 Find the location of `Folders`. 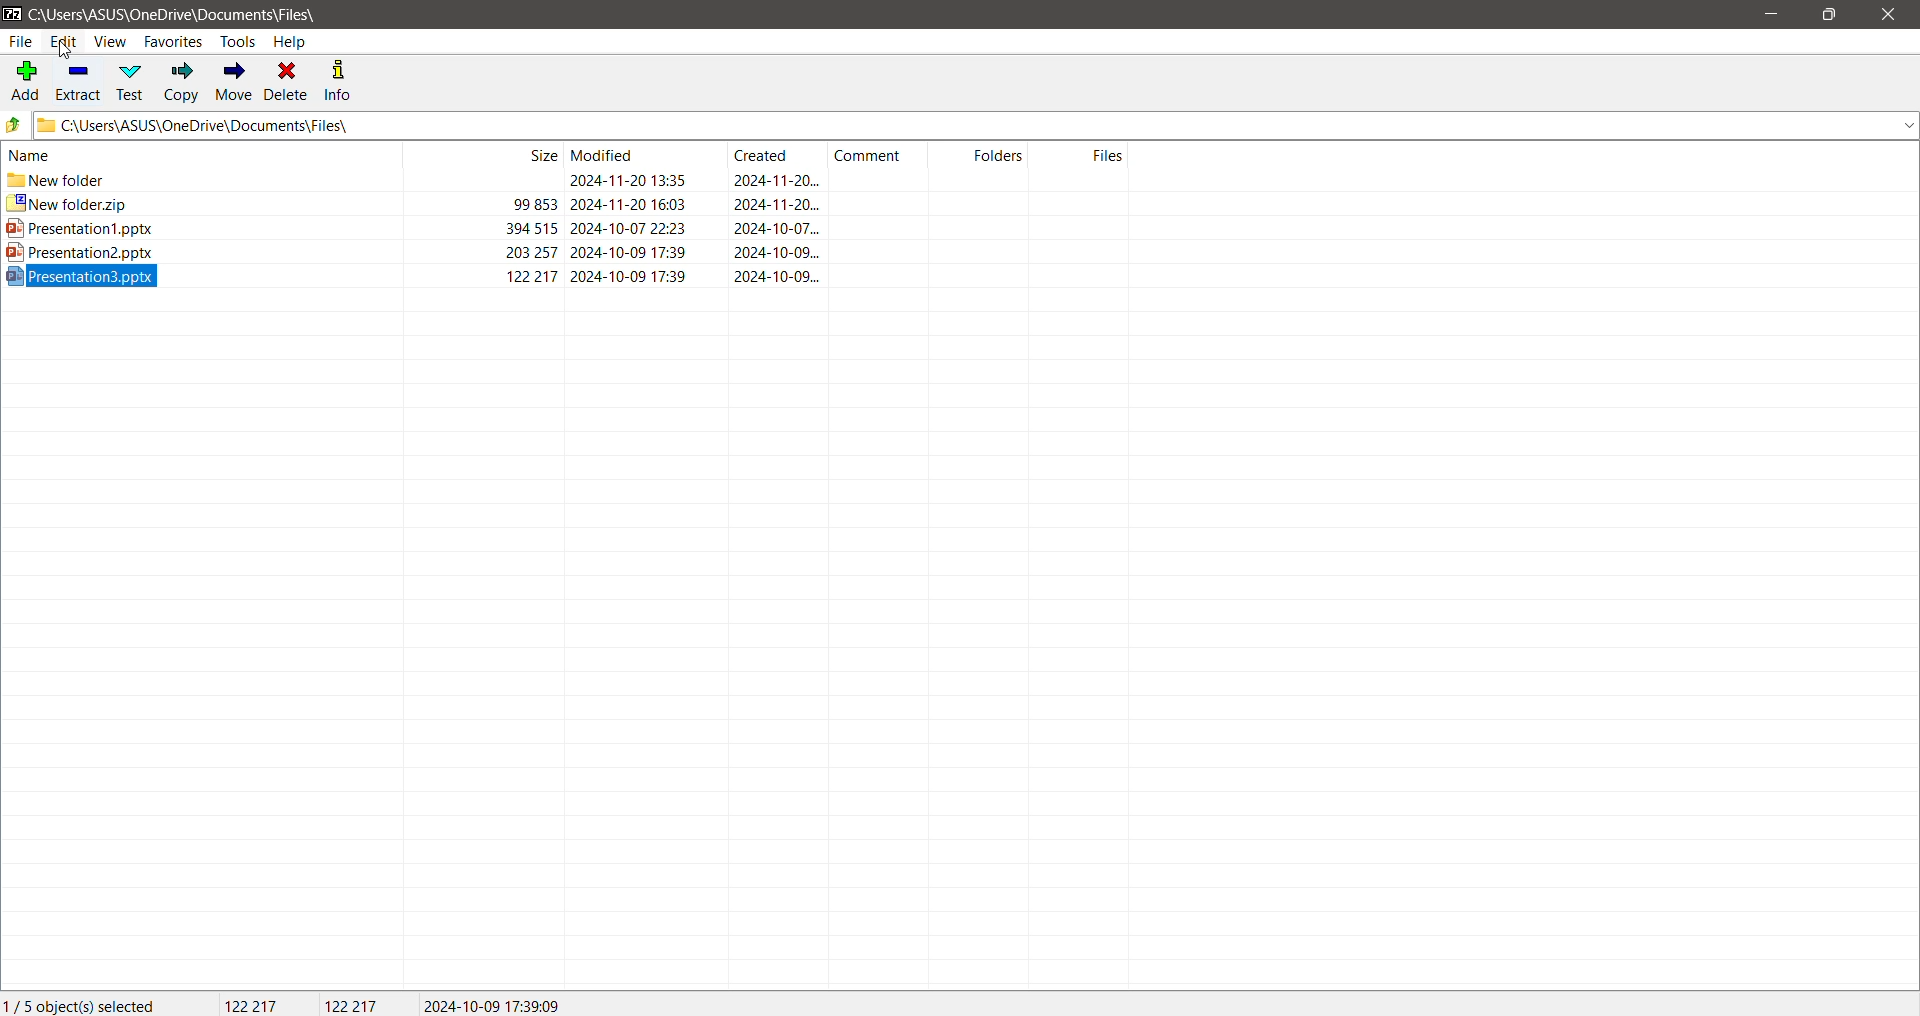

Folders is located at coordinates (981, 155).